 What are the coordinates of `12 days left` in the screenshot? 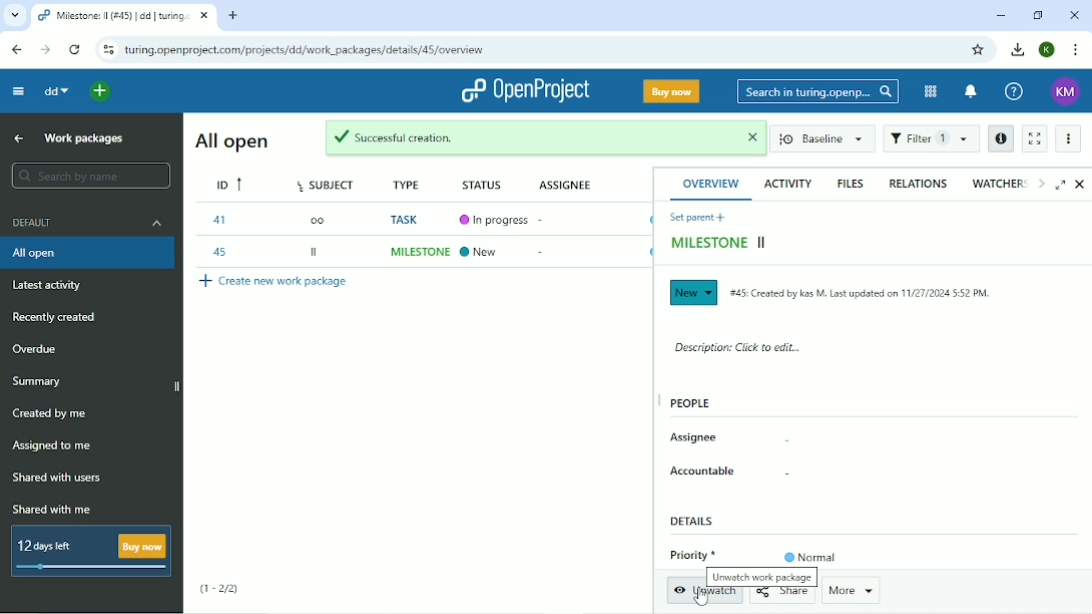 It's located at (92, 553).